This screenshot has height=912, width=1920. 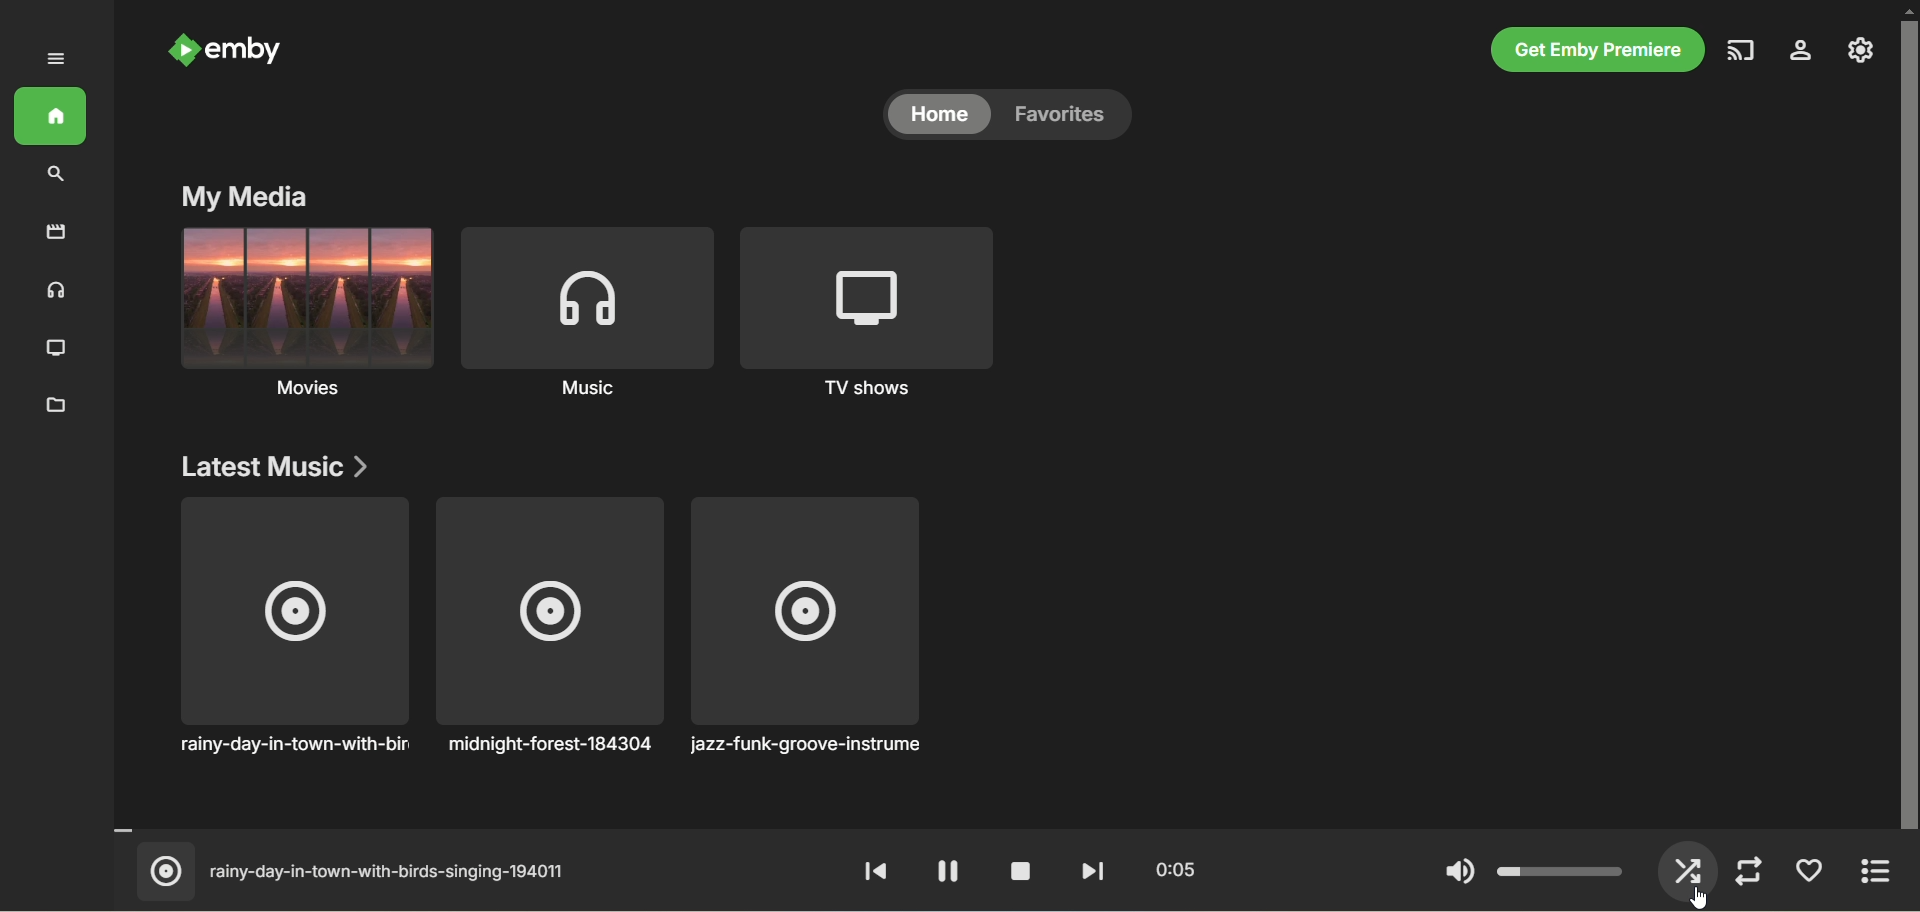 I want to click on jazz-funk-groove-instrument, so click(x=812, y=626).